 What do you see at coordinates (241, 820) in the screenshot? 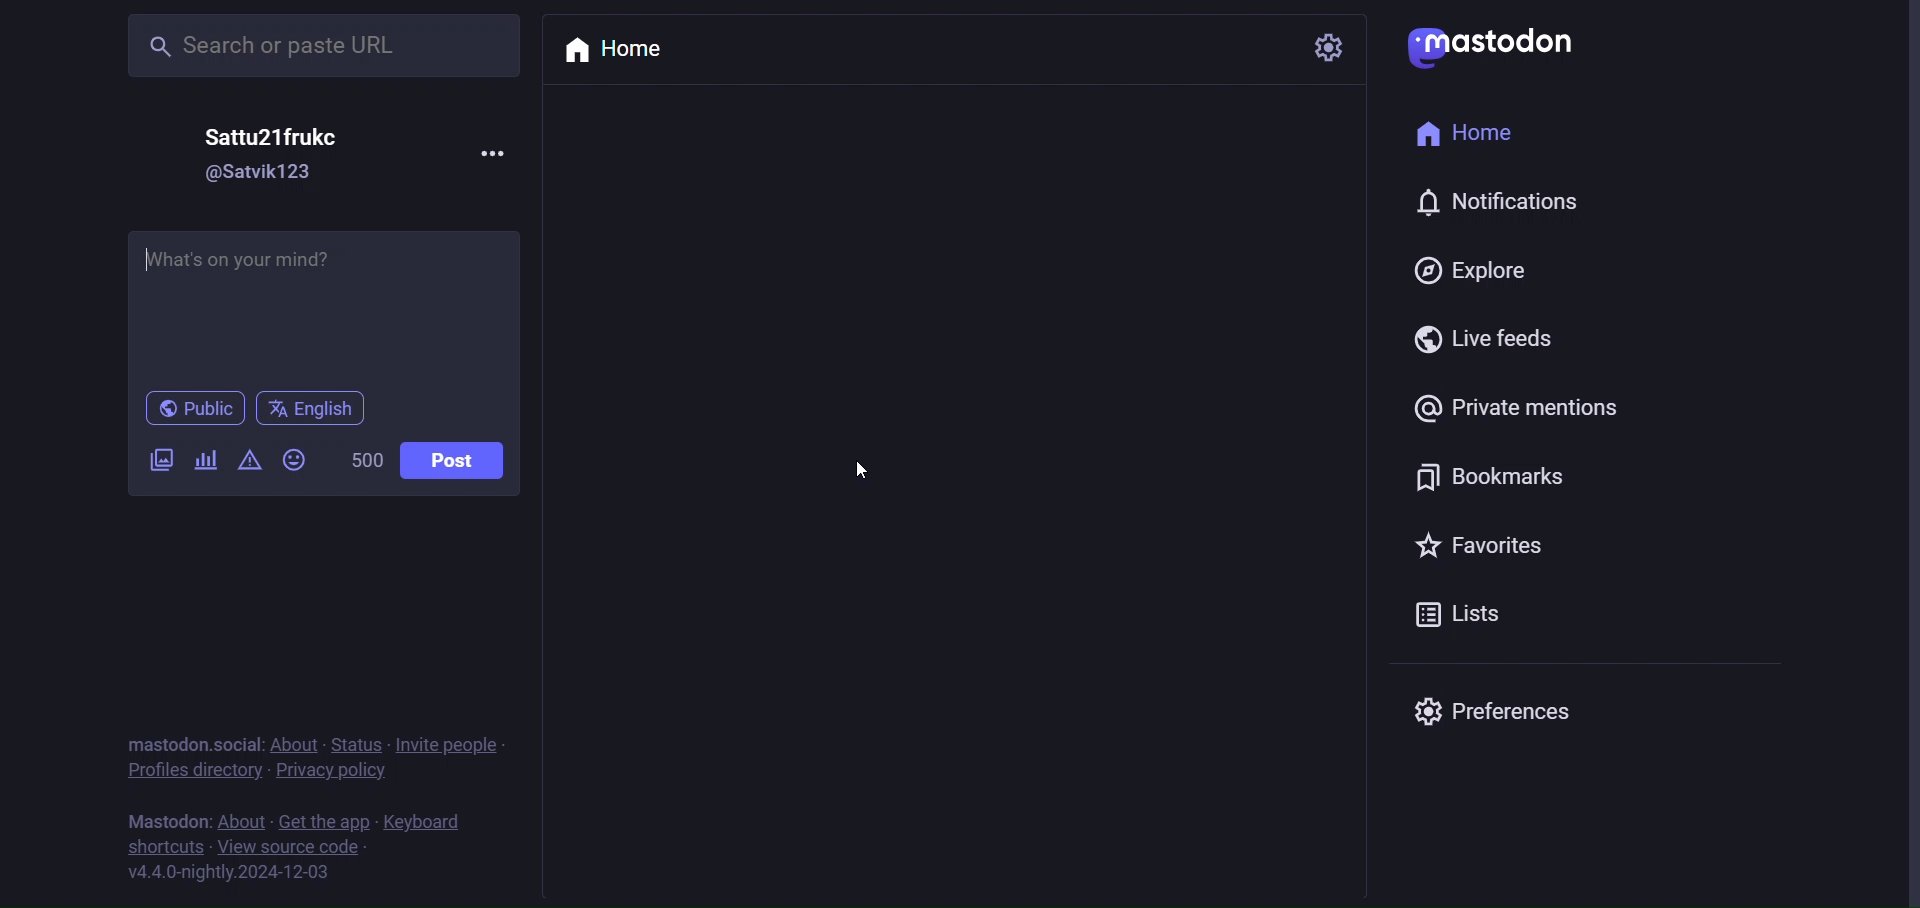
I see `about` at bounding box center [241, 820].